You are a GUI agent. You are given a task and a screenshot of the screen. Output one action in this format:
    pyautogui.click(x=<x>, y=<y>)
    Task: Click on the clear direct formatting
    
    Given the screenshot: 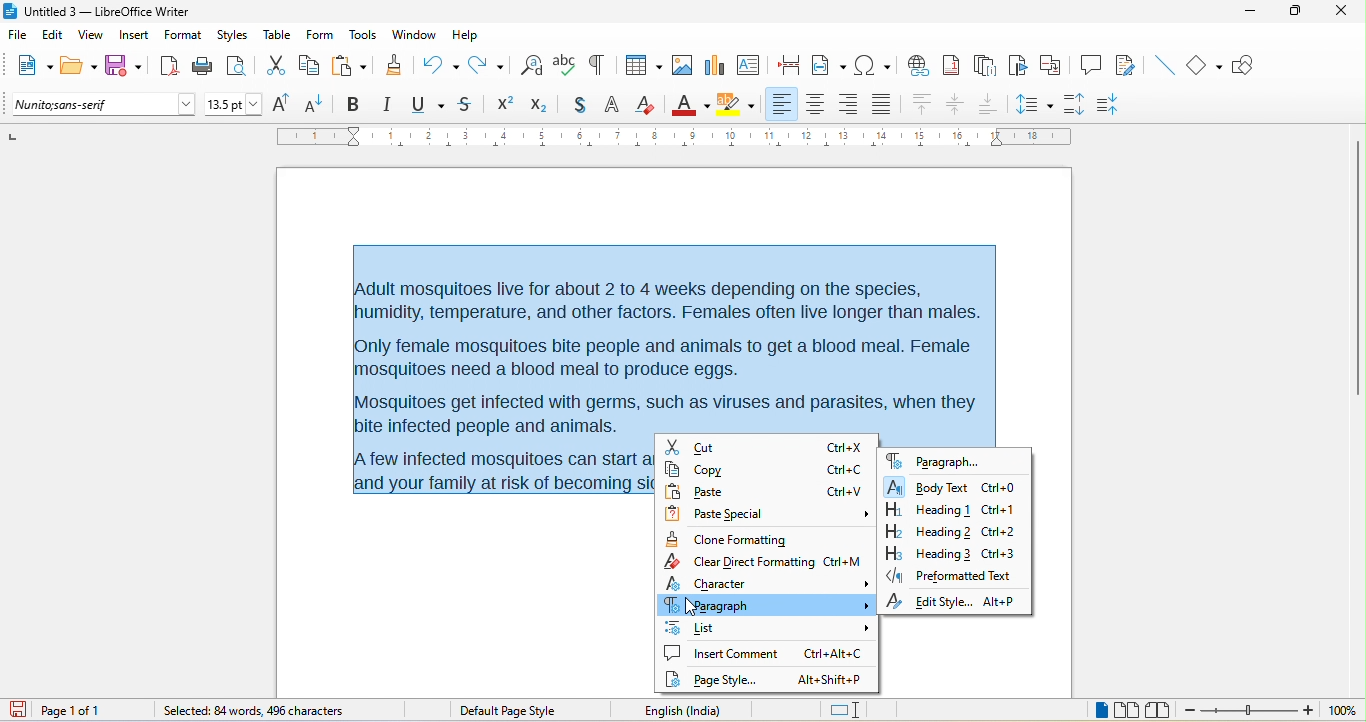 What is the action you would take?
    pyautogui.click(x=646, y=104)
    